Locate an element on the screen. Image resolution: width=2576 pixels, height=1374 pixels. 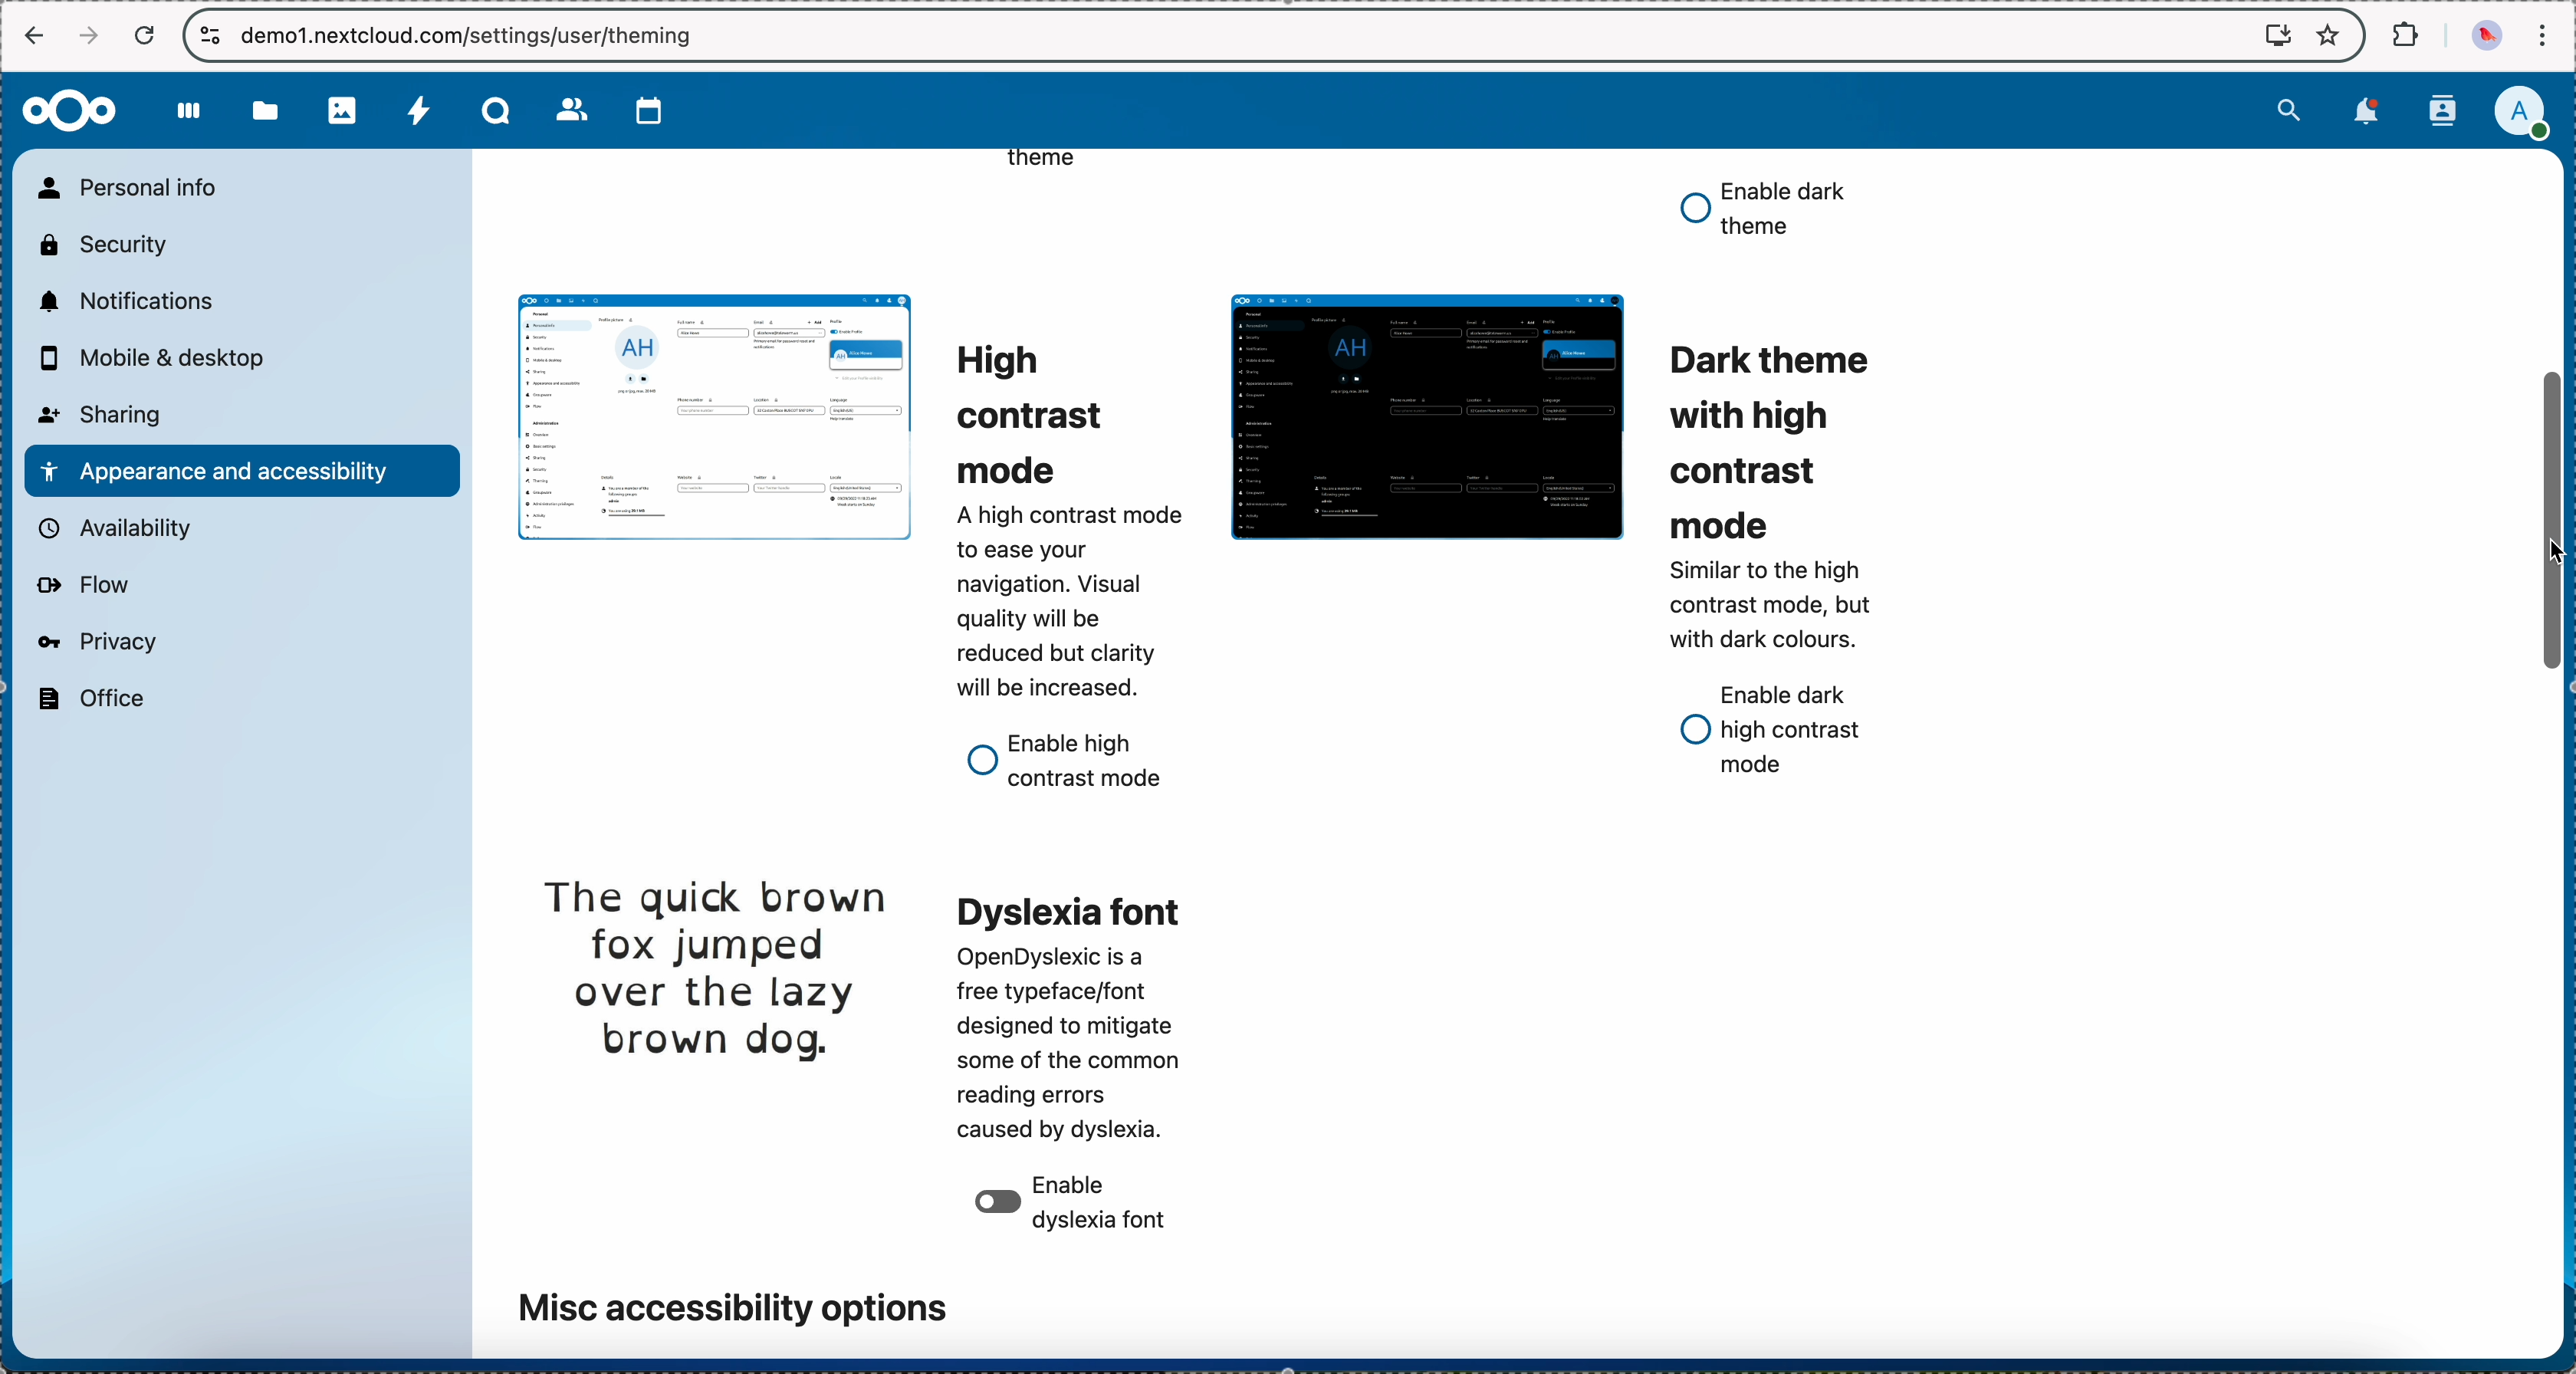
security is located at coordinates (106, 246).